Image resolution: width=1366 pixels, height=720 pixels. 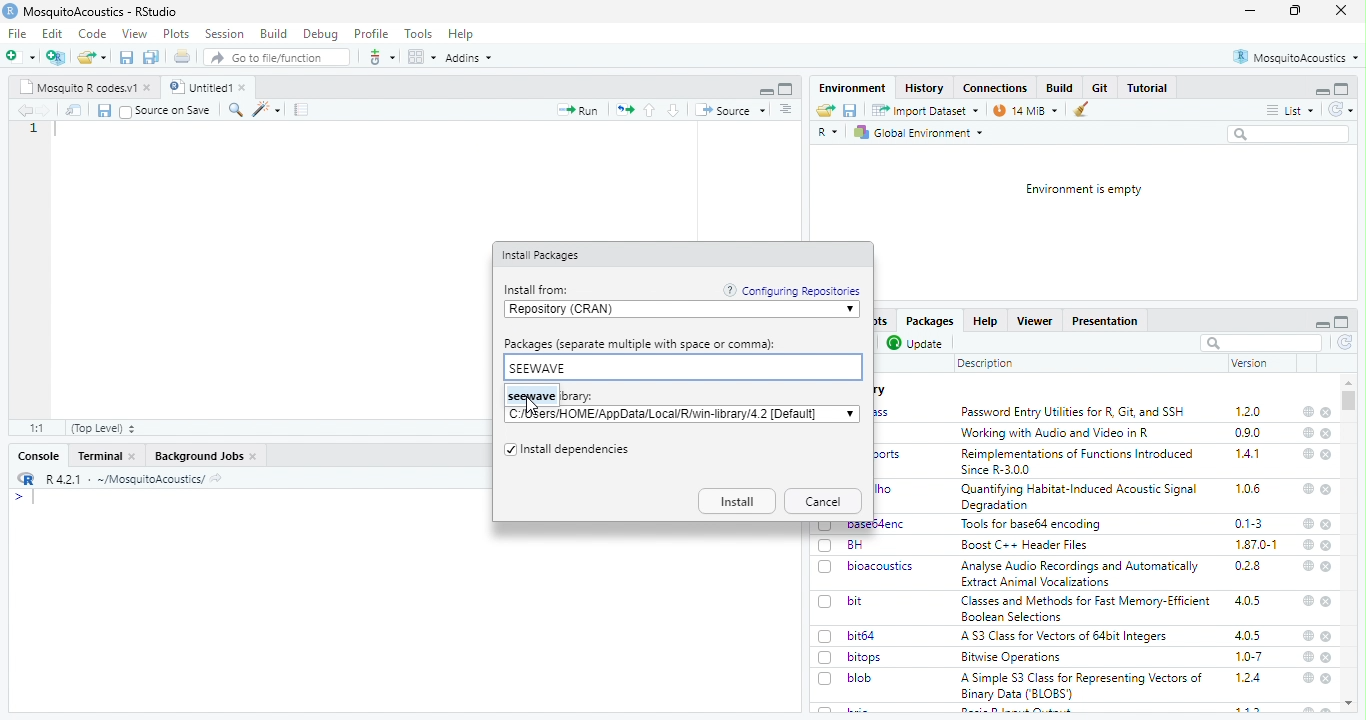 I want to click on find, so click(x=237, y=110).